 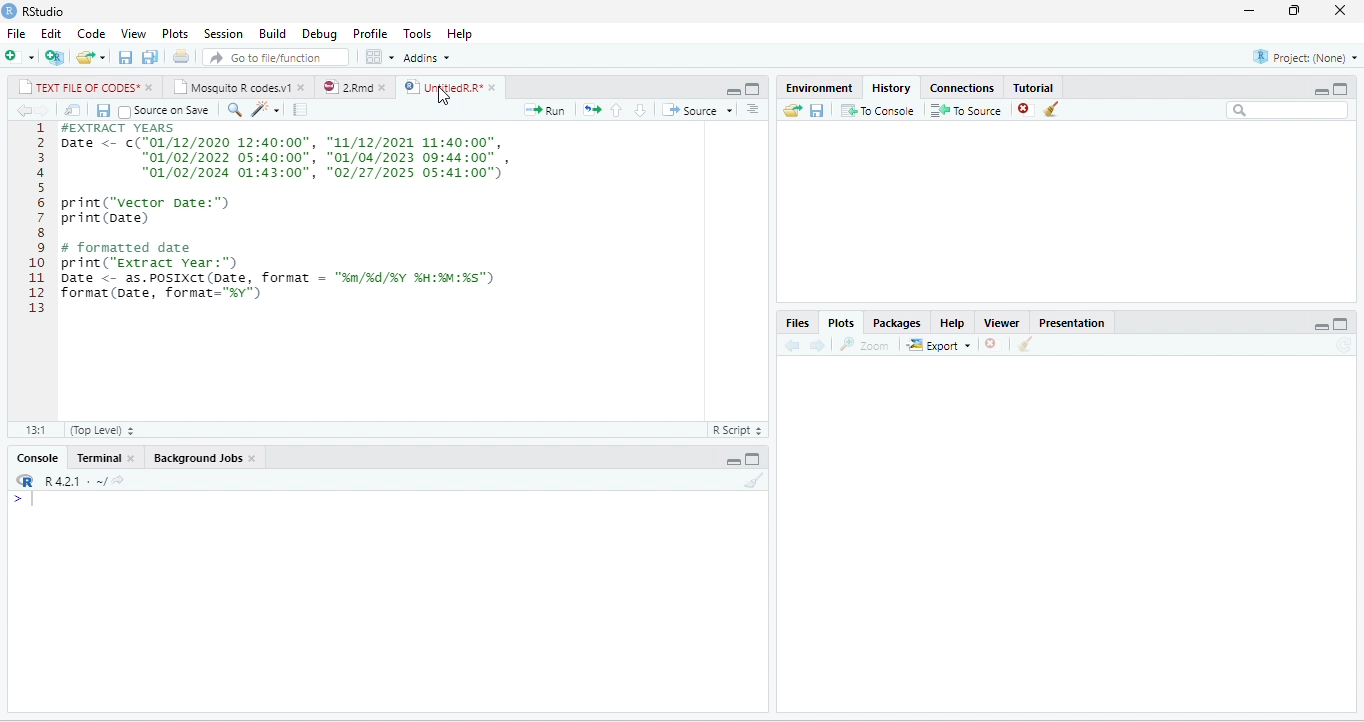 I want to click on Presentation, so click(x=1072, y=323).